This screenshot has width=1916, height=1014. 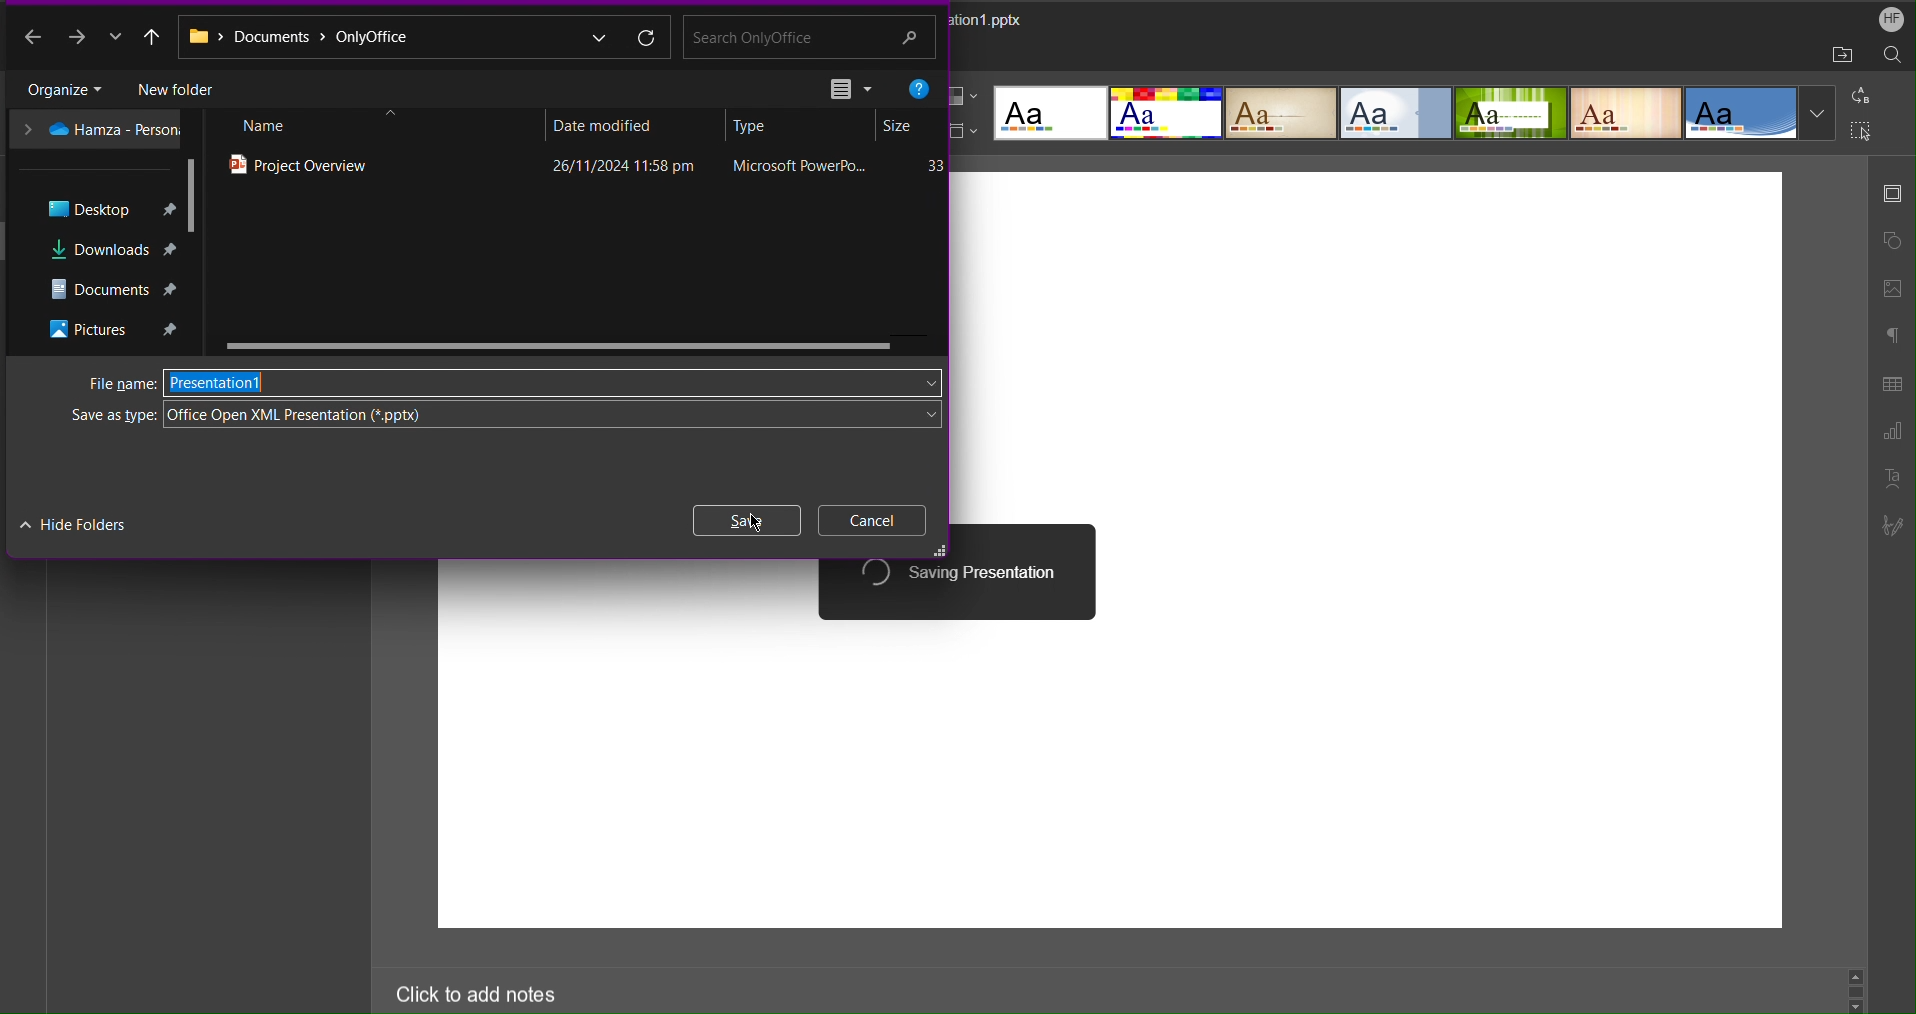 I want to click on Select All, so click(x=1858, y=130).